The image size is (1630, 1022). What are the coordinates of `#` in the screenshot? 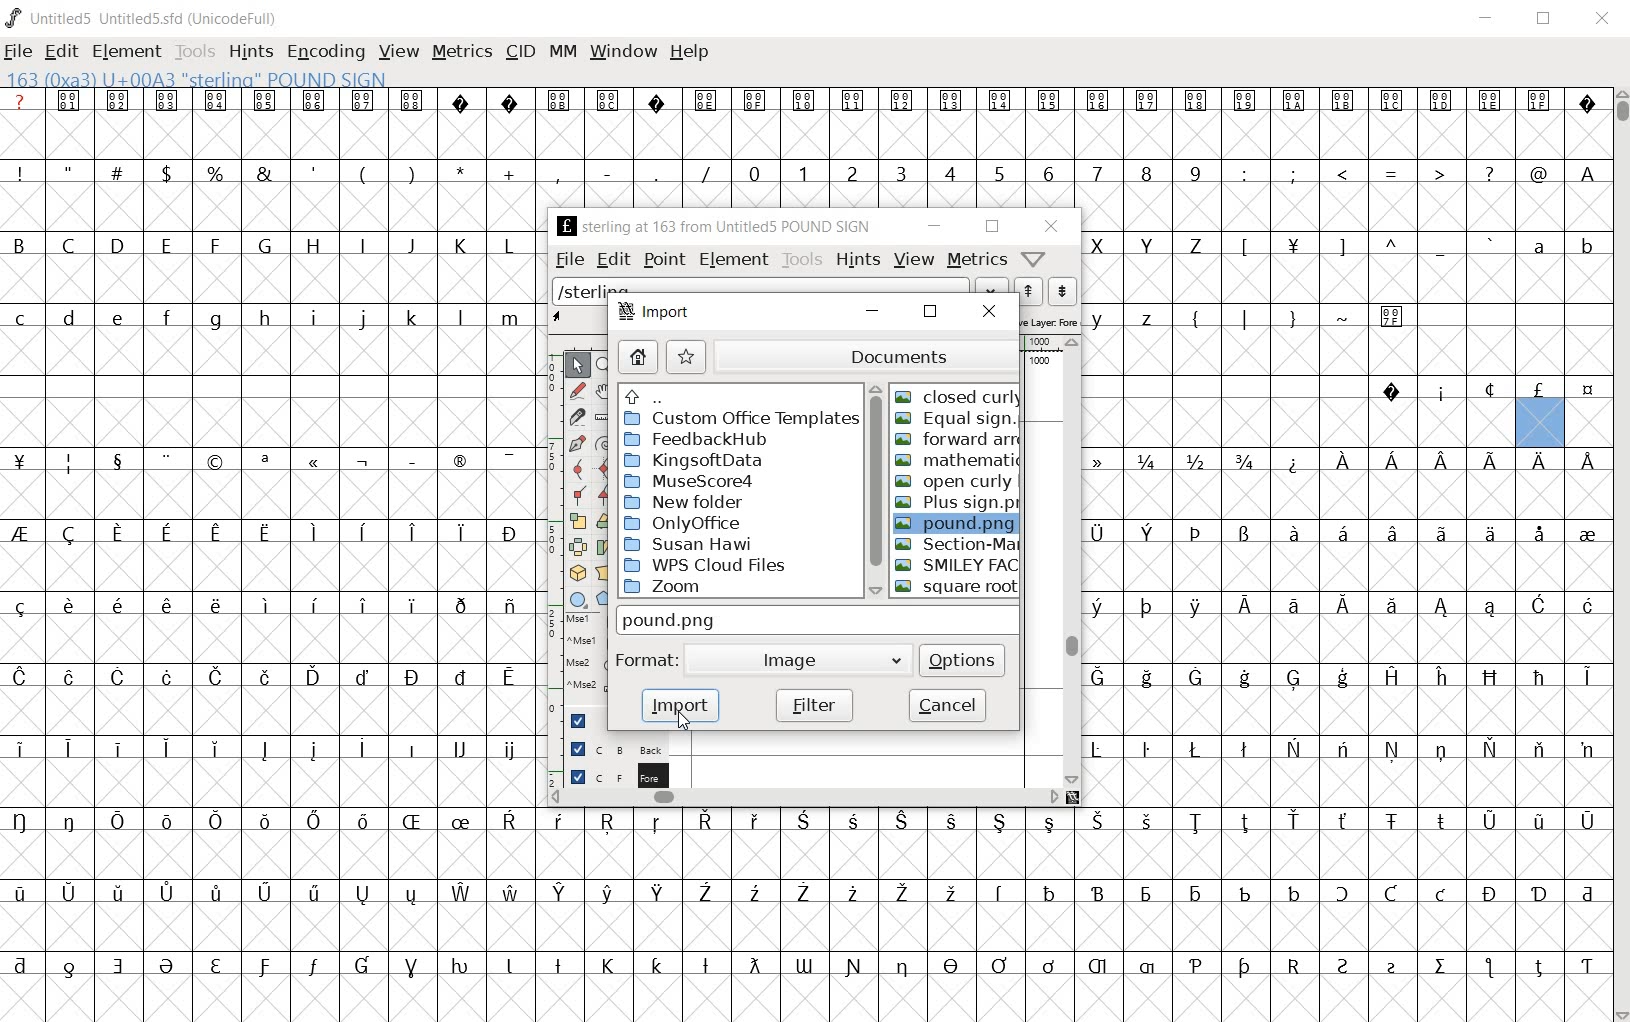 It's located at (122, 174).